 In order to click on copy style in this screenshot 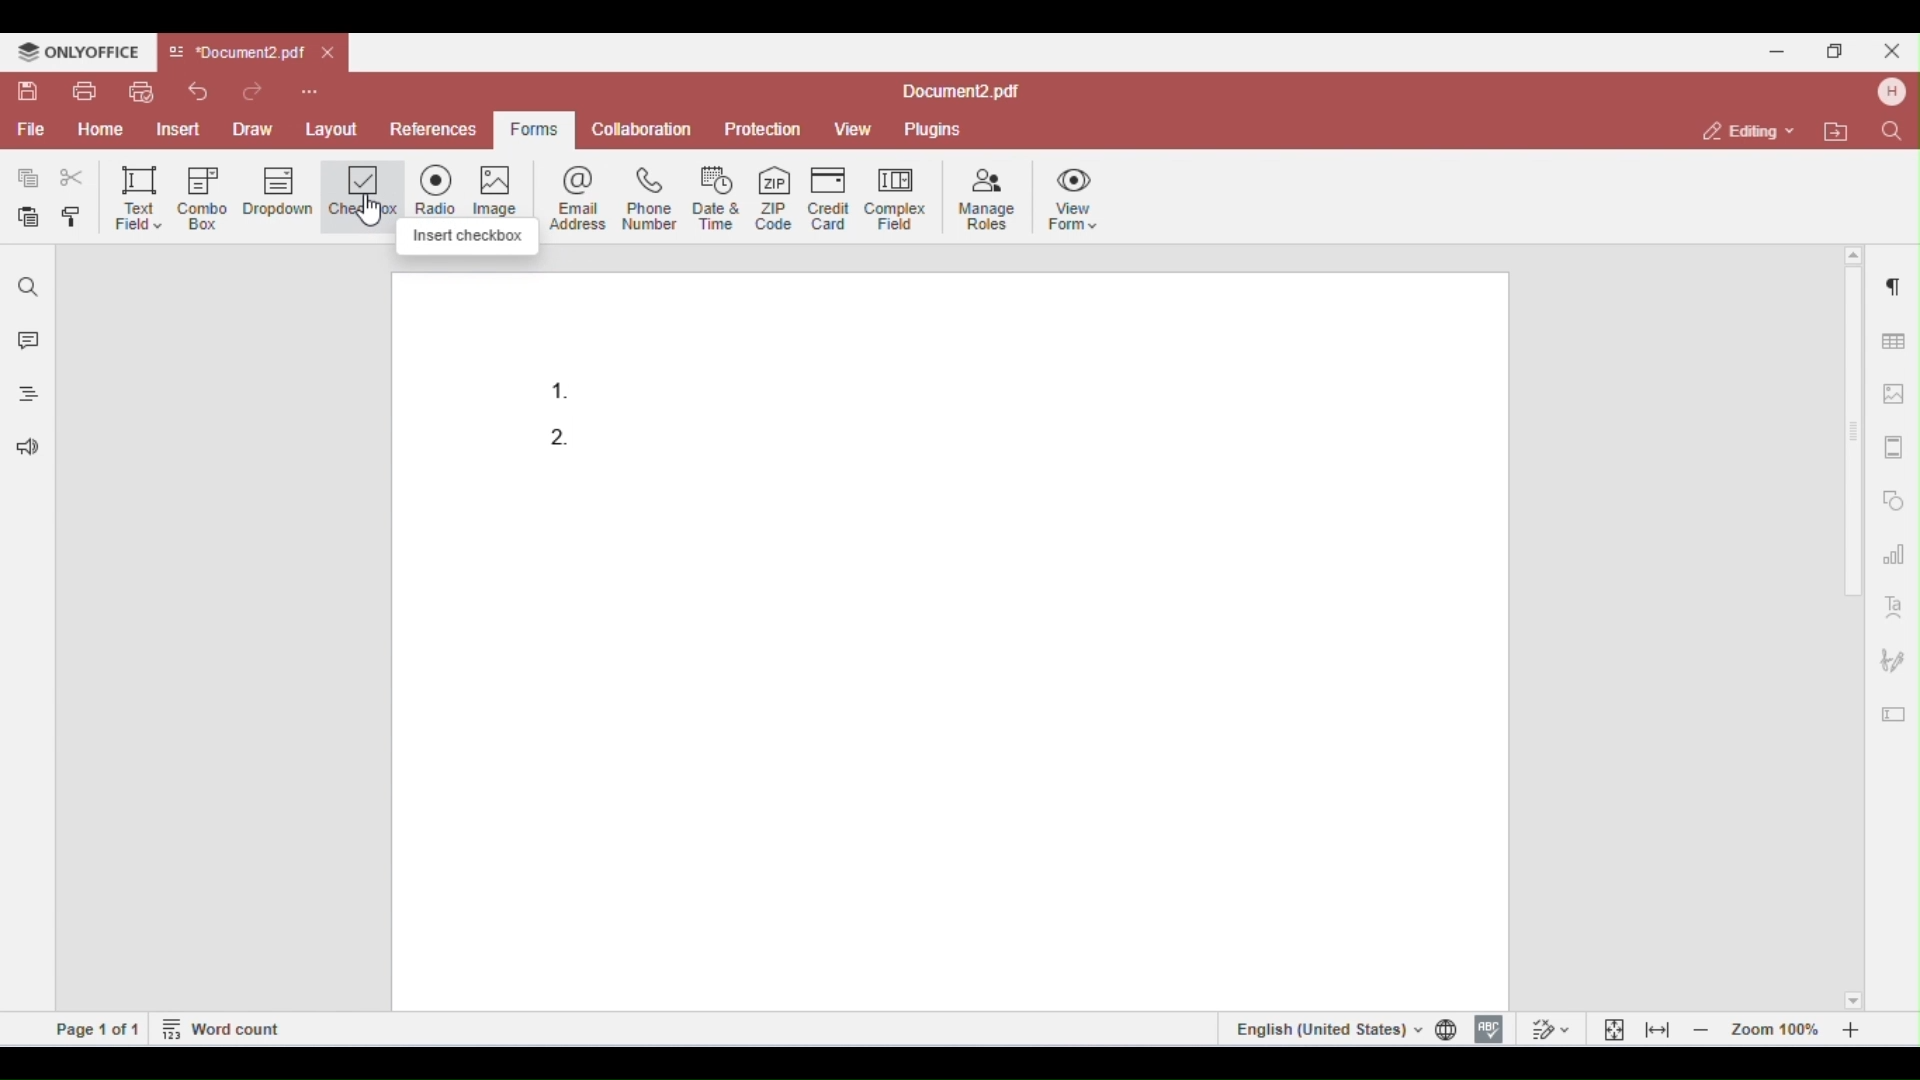, I will do `click(76, 219)`.